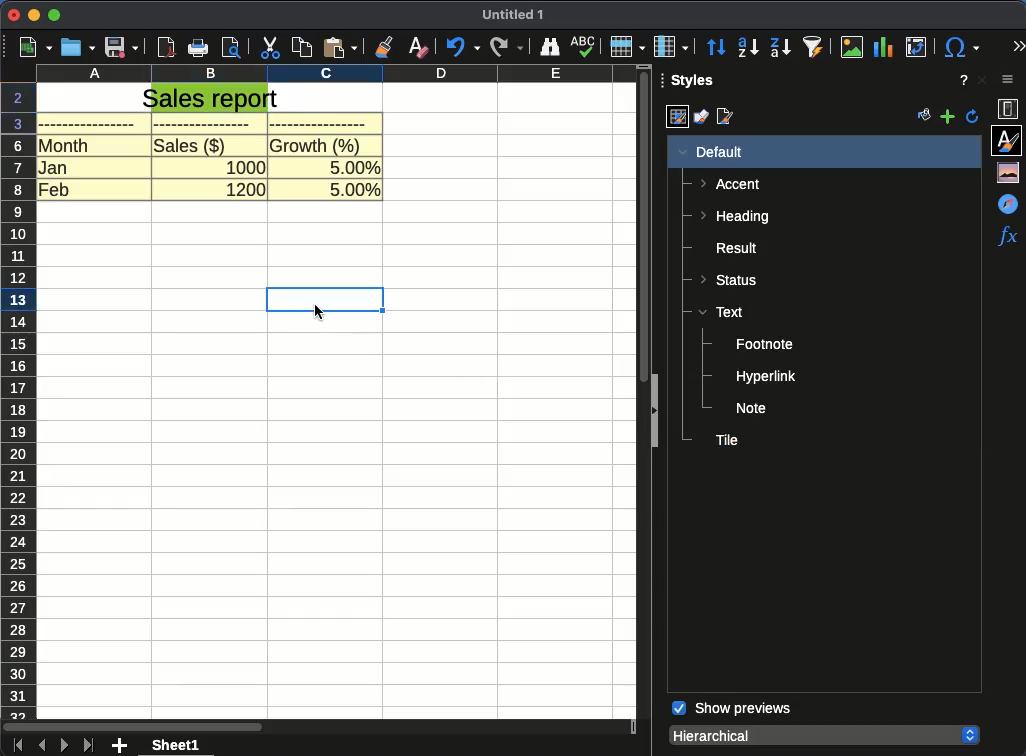 The height and width of the screenshot is (756, 1026). What do you see at coordinates (671, 47) in the screenshot?
I see `column` at bounding box center [671, 47].